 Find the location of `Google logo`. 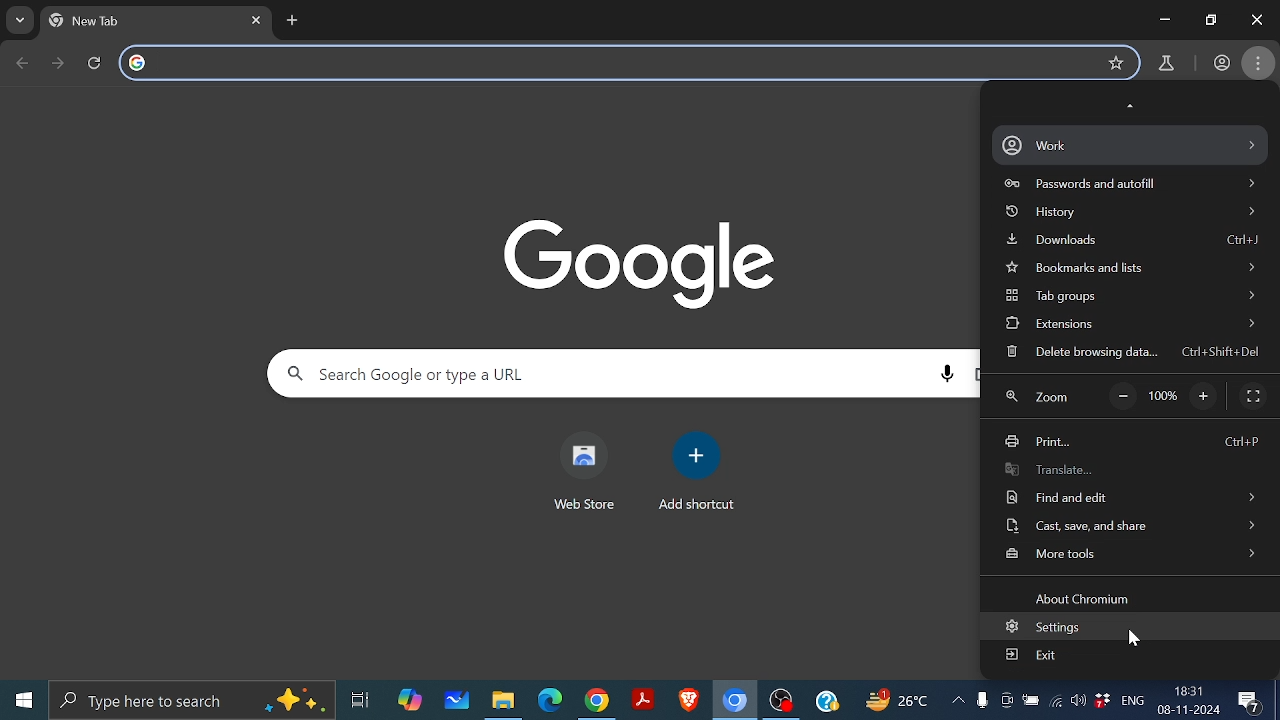

Google logo is located at coordinates (642, 262).